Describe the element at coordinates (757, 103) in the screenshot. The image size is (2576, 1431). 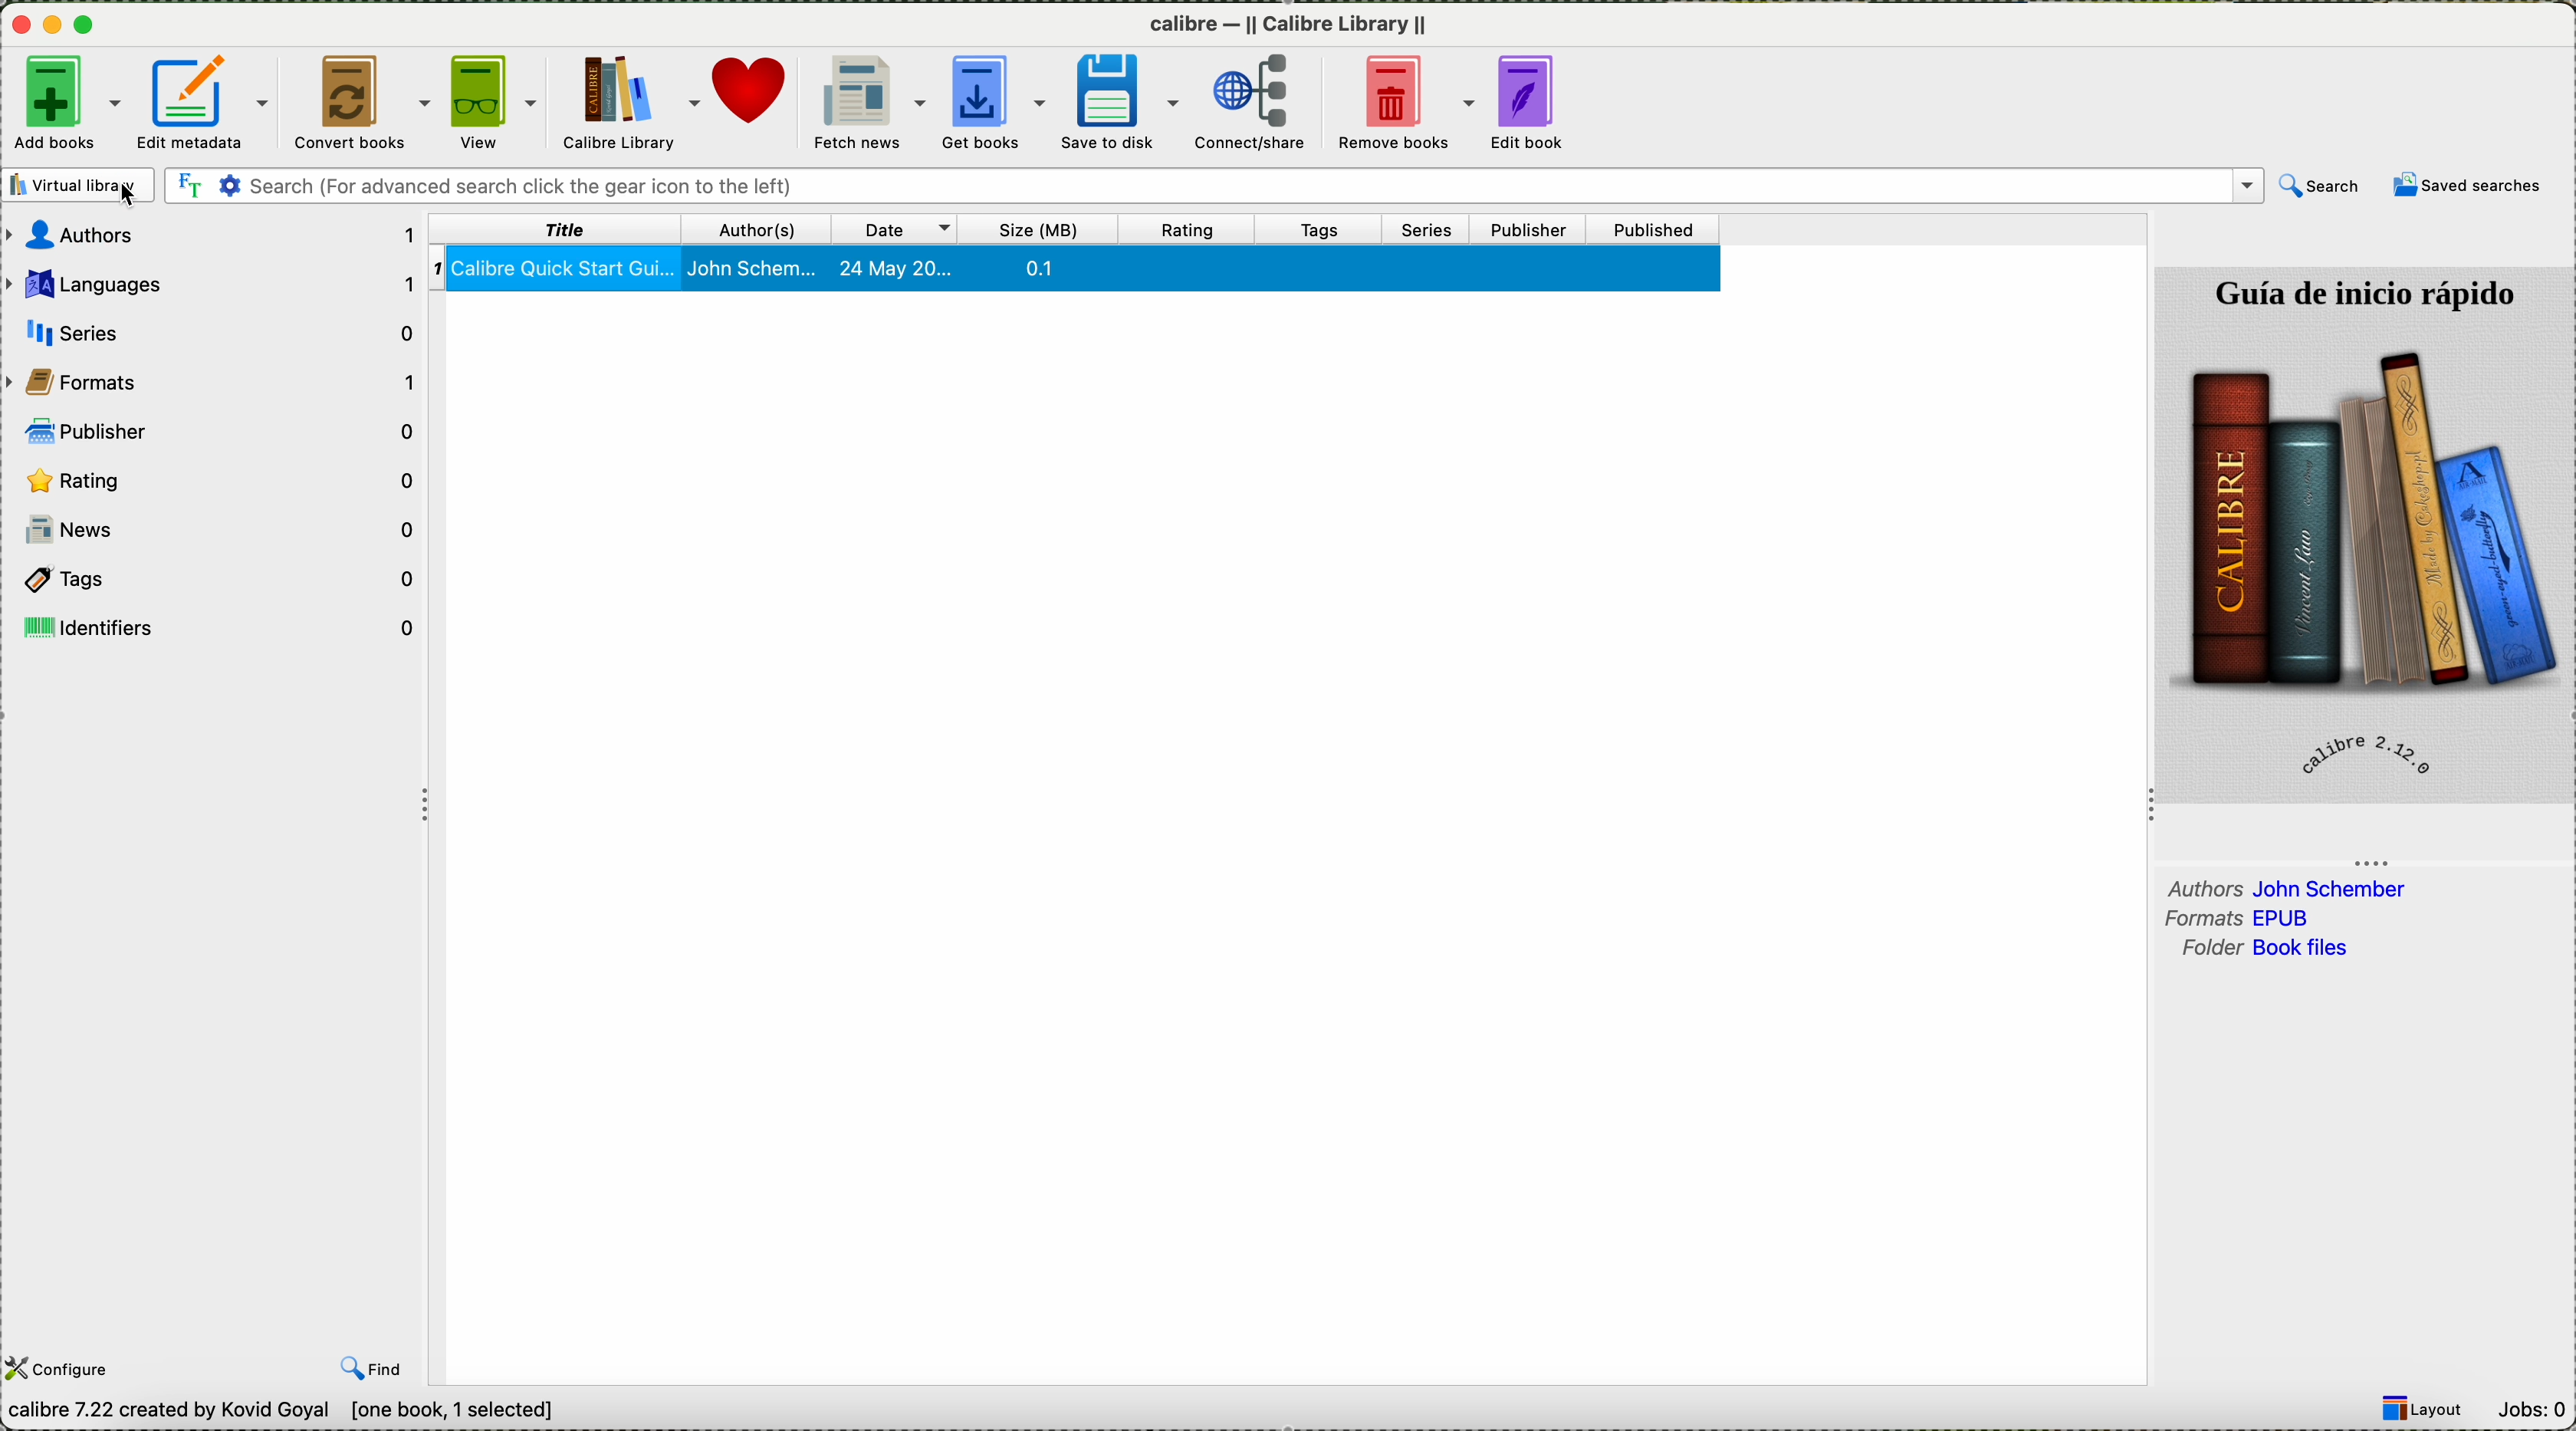
I see `donate` at that location.